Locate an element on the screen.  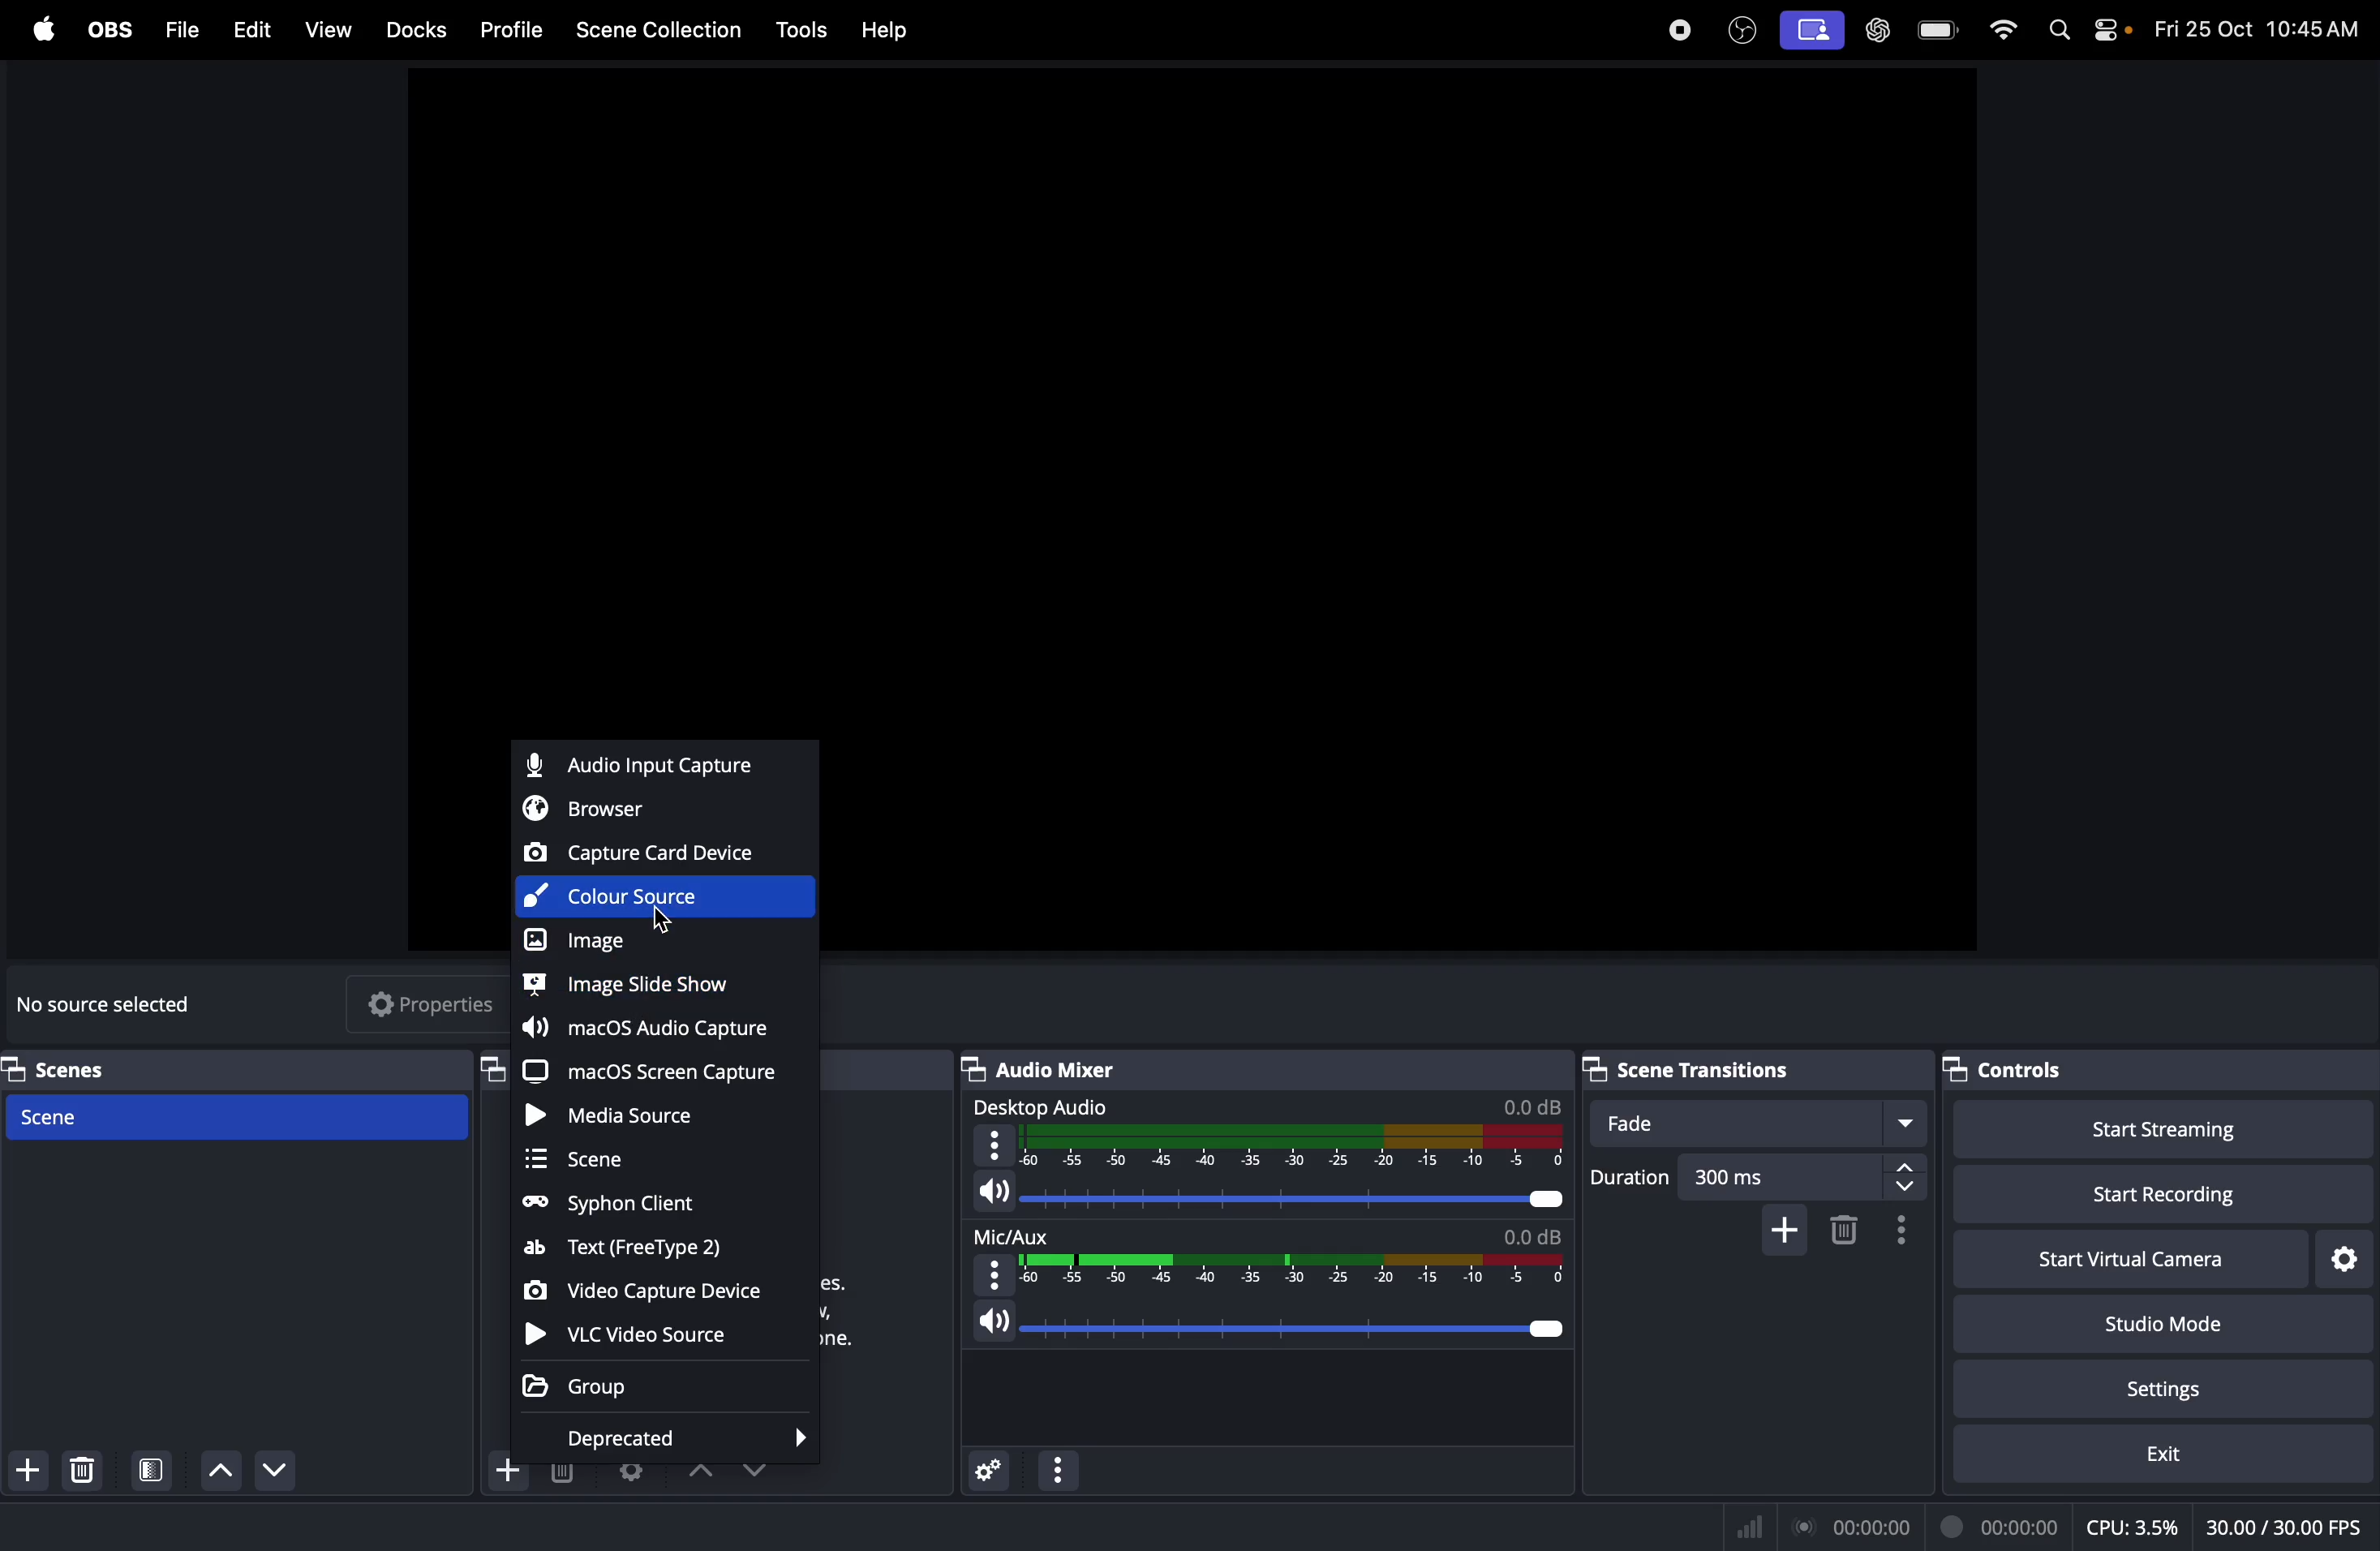
add source is located at coordinates (509, 1476).